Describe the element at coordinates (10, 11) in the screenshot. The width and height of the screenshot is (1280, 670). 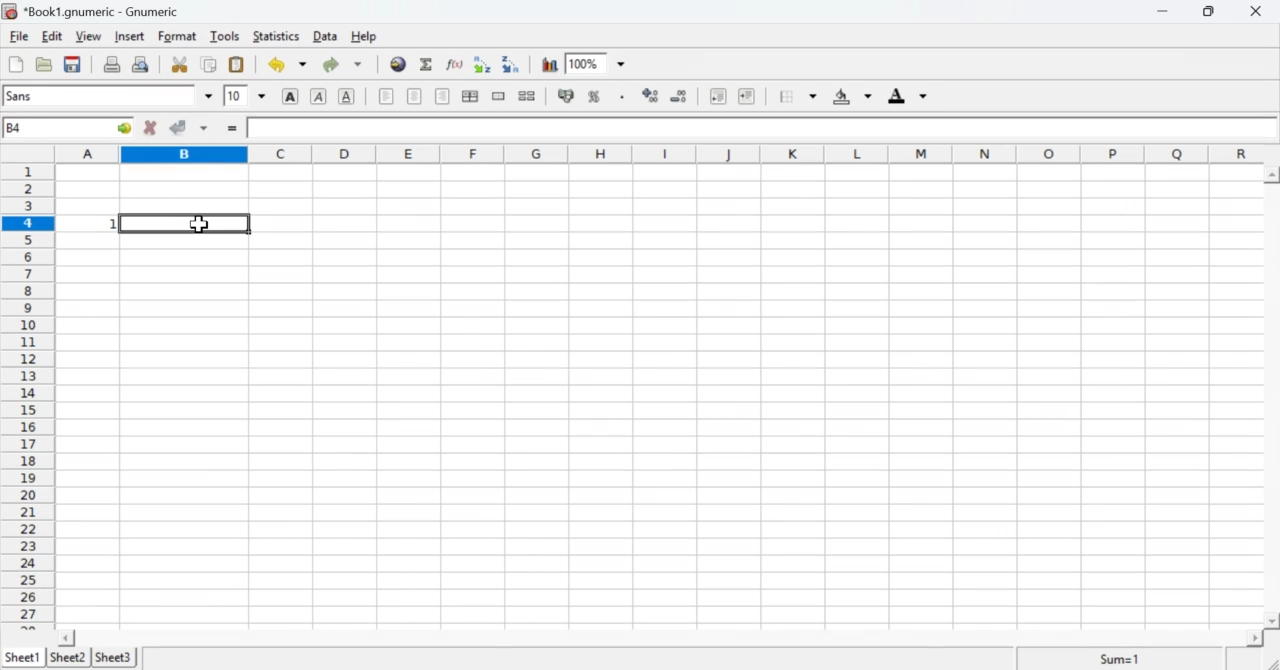
I see `icon` at that location.